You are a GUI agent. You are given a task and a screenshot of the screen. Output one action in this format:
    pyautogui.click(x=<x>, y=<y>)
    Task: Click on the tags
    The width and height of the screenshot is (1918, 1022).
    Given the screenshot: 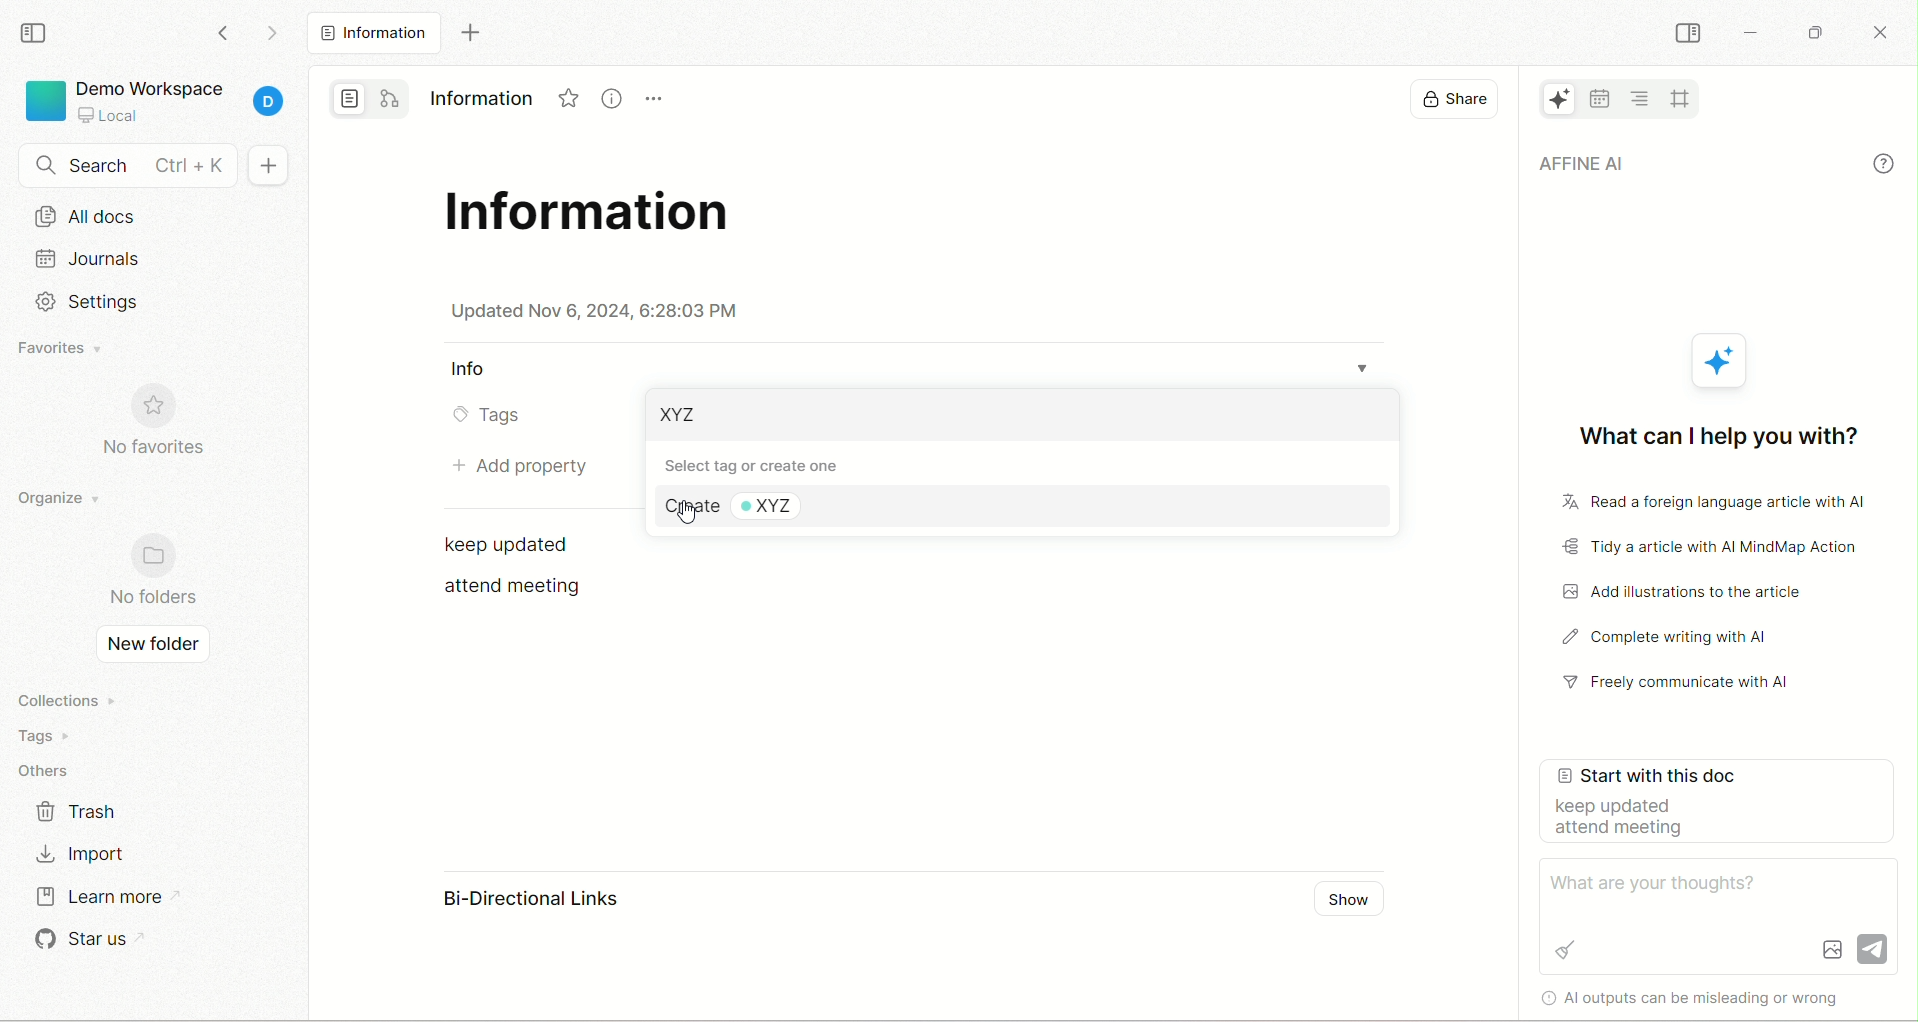 What is the action you would take?
    pyautogui.click(x=55, y=733)
    